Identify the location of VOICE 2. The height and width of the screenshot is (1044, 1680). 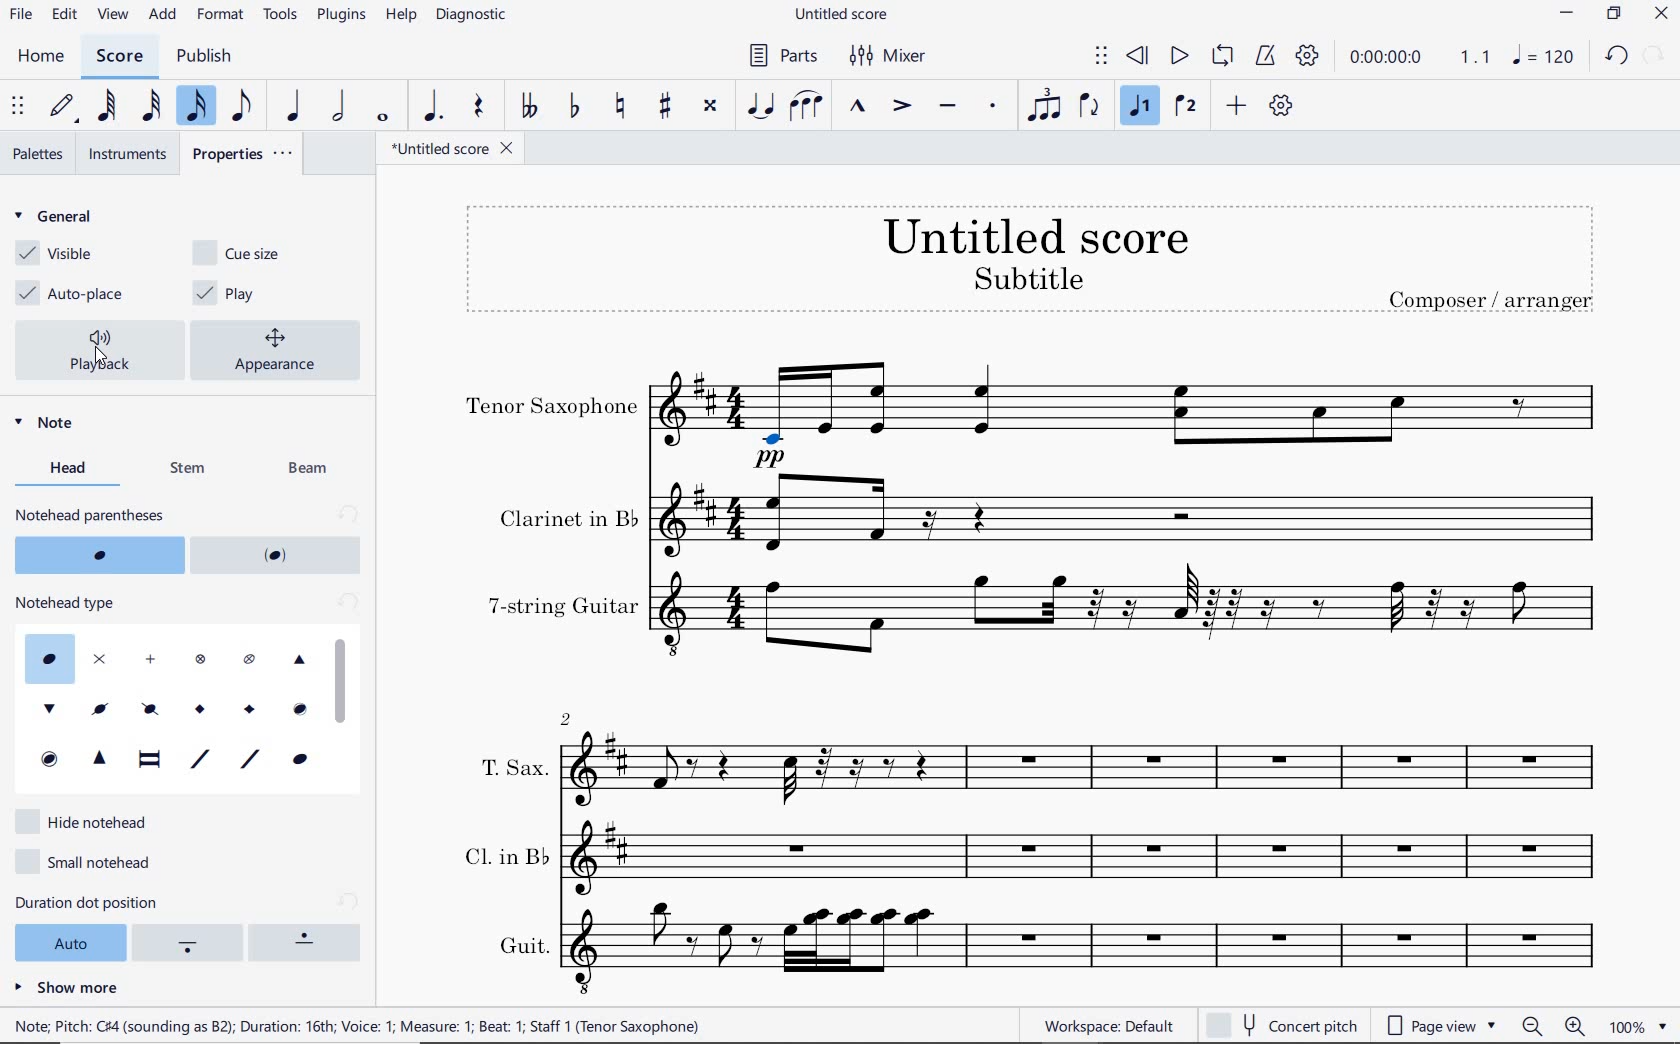
(1188, 106).